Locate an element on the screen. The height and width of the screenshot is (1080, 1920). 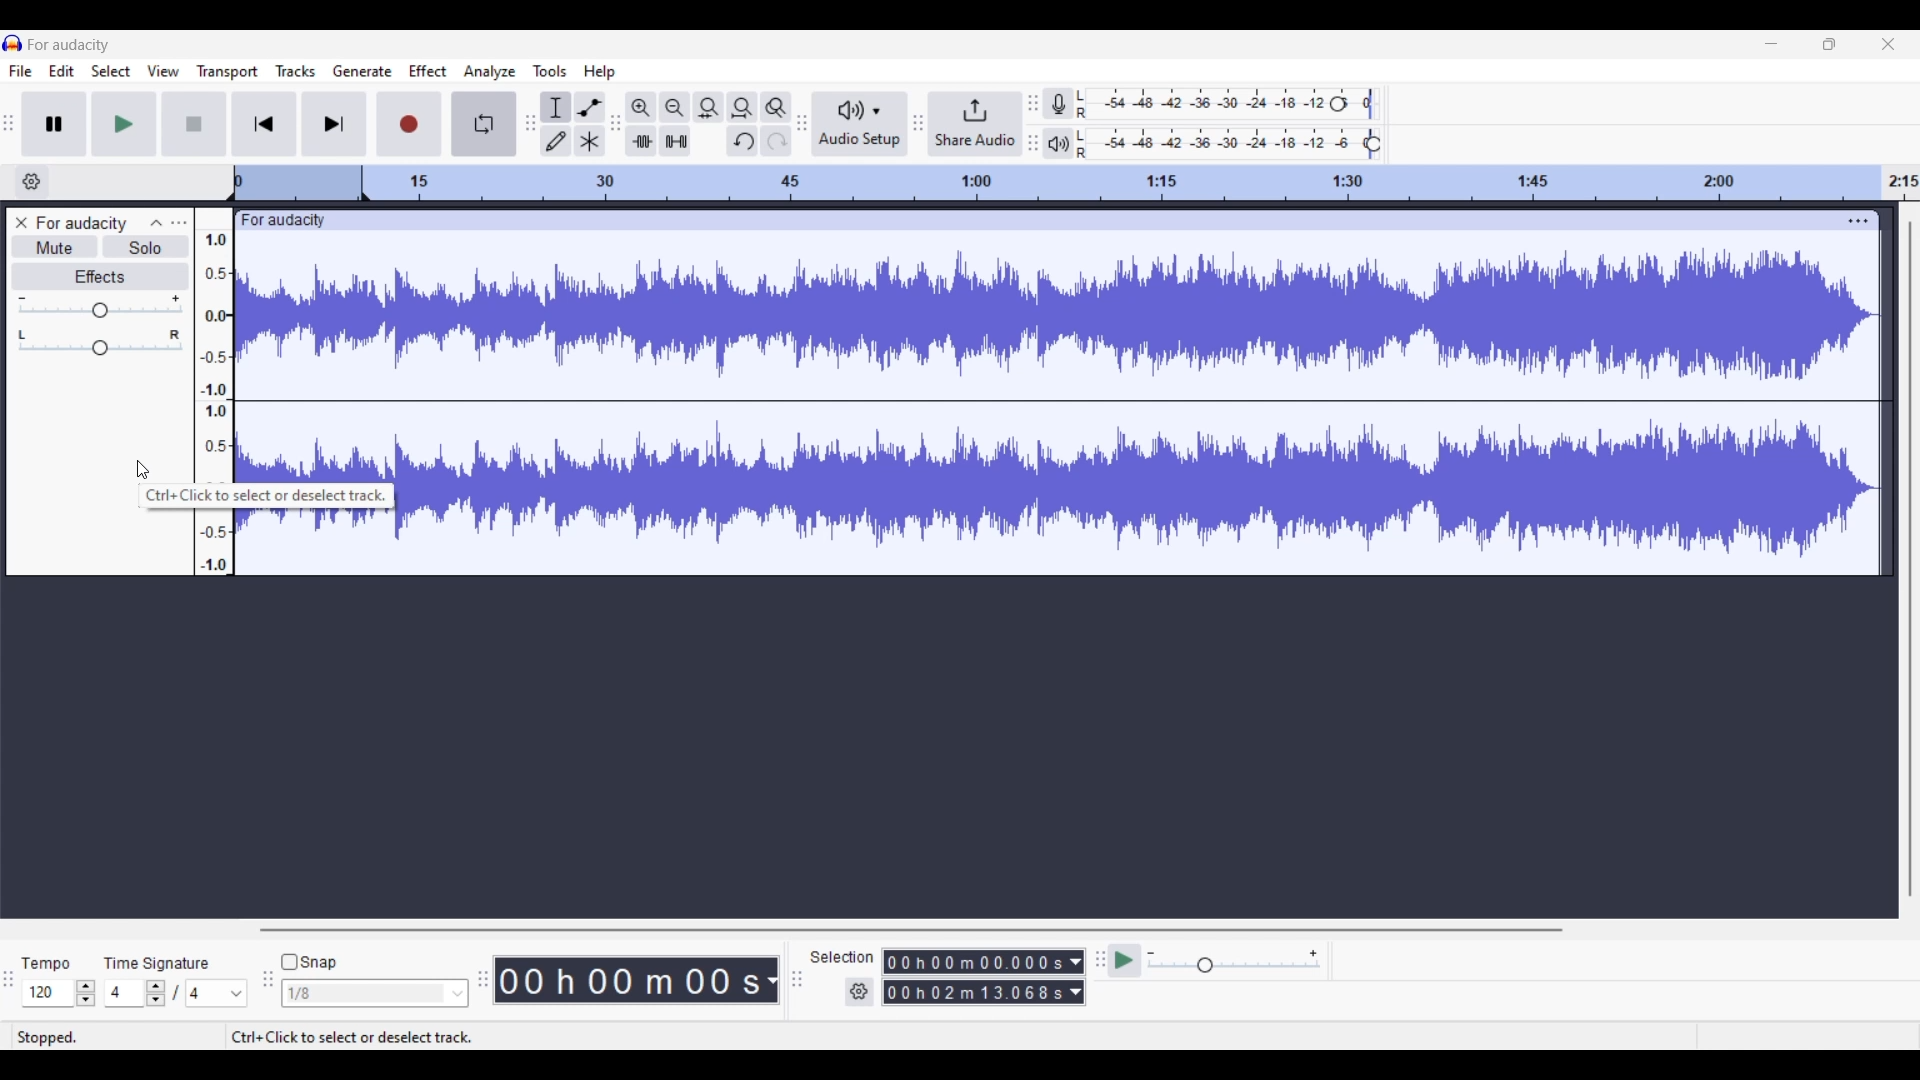
Description of current selection is located at coordinates (267, 496).